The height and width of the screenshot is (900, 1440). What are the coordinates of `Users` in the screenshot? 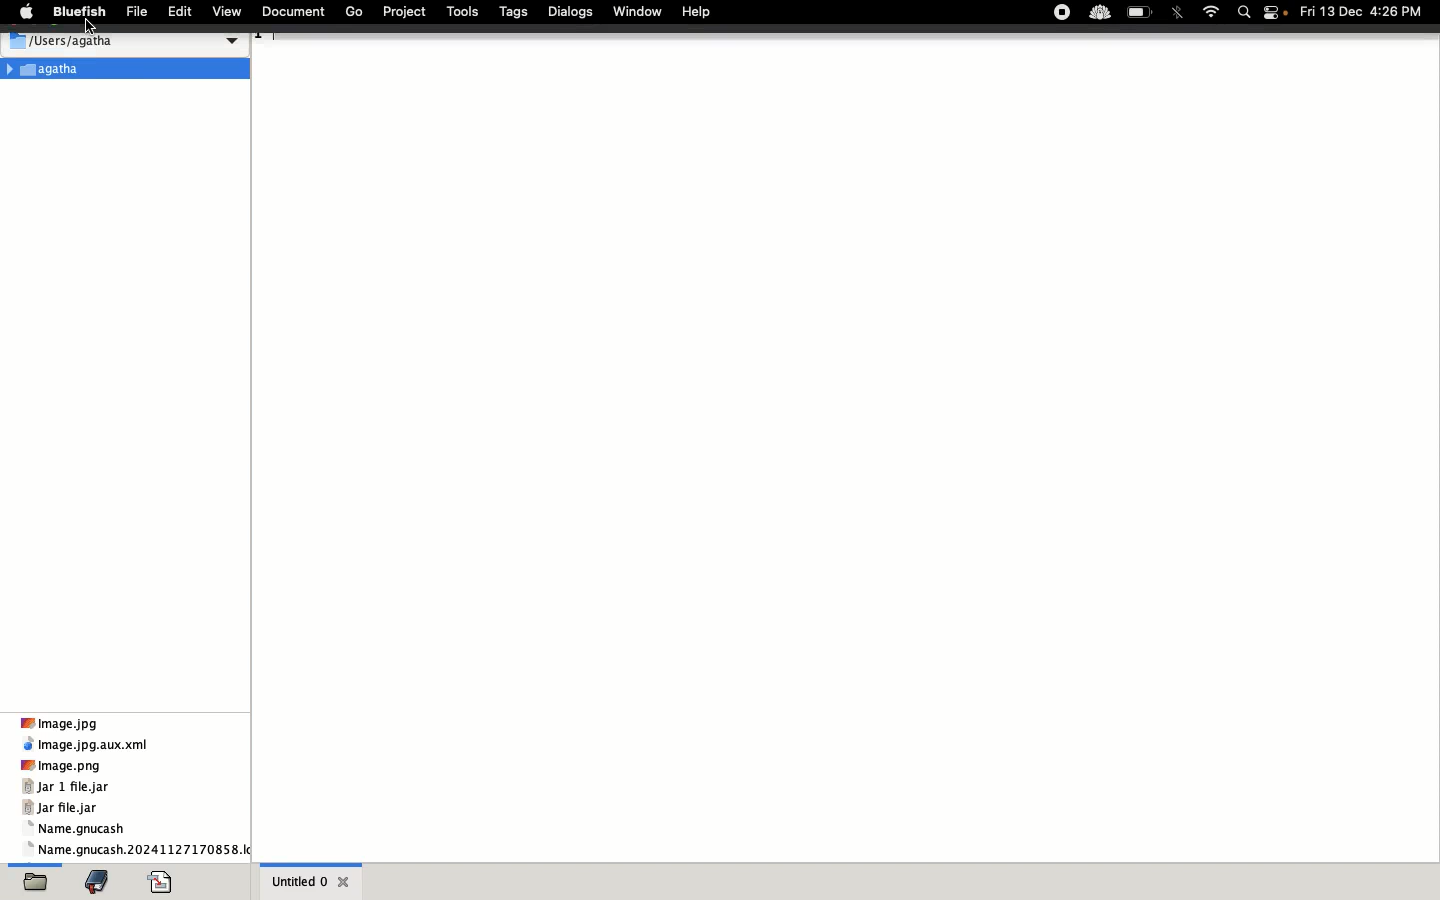 It's located at (123, 41).